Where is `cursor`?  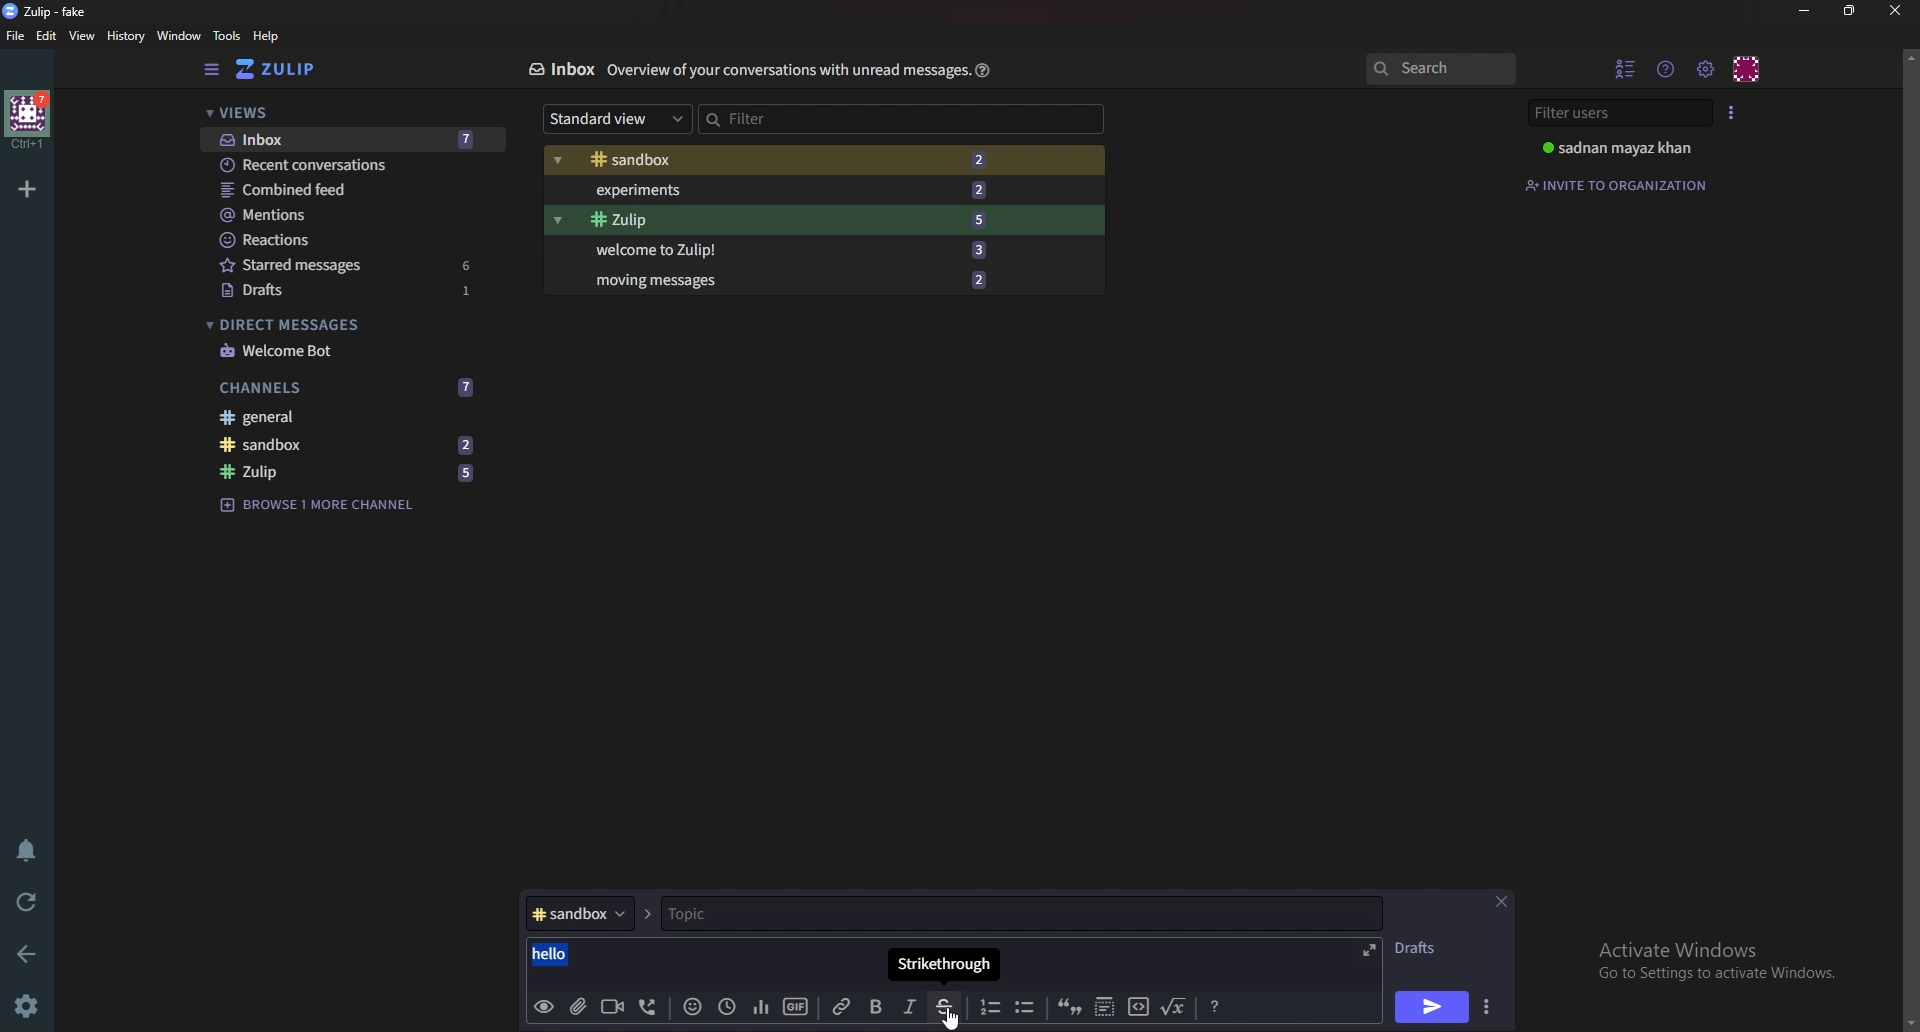
cursor is located at coordinates (950, 1019).